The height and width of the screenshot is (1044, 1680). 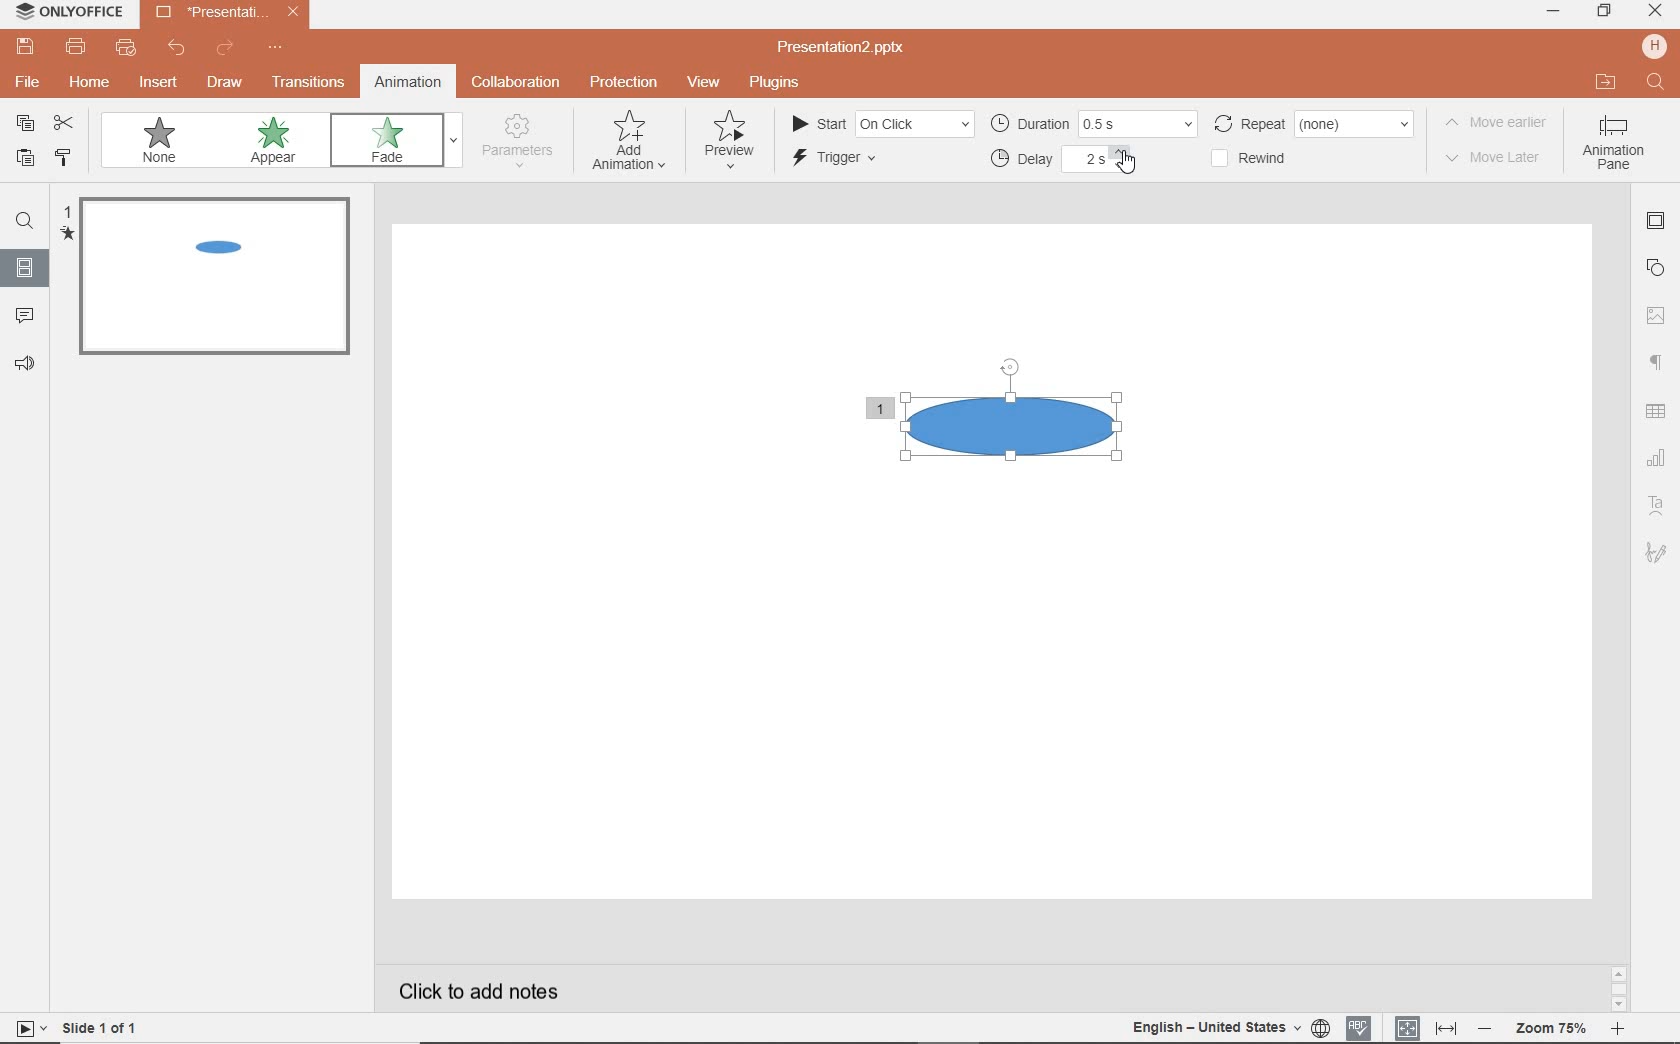 I want to click on hp, so click(x=1654, y=45).